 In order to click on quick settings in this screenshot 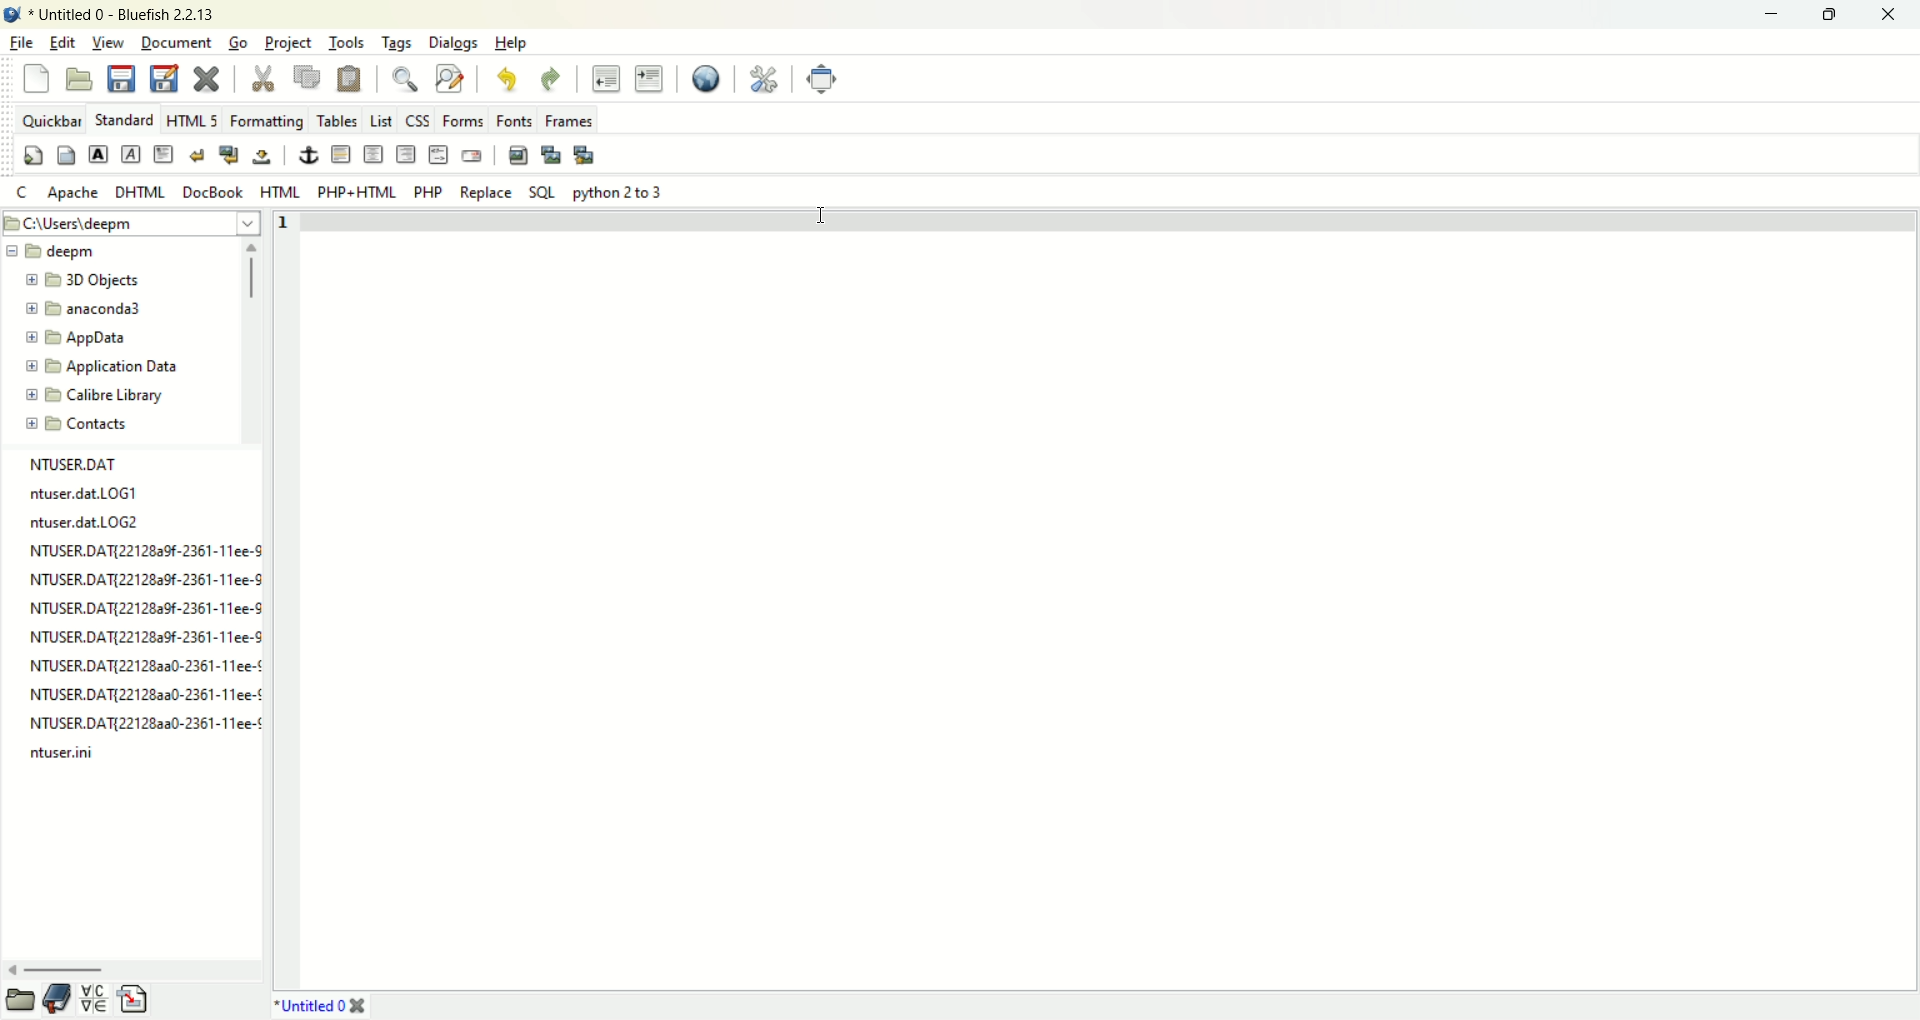, I will do `click(35, 155)`.